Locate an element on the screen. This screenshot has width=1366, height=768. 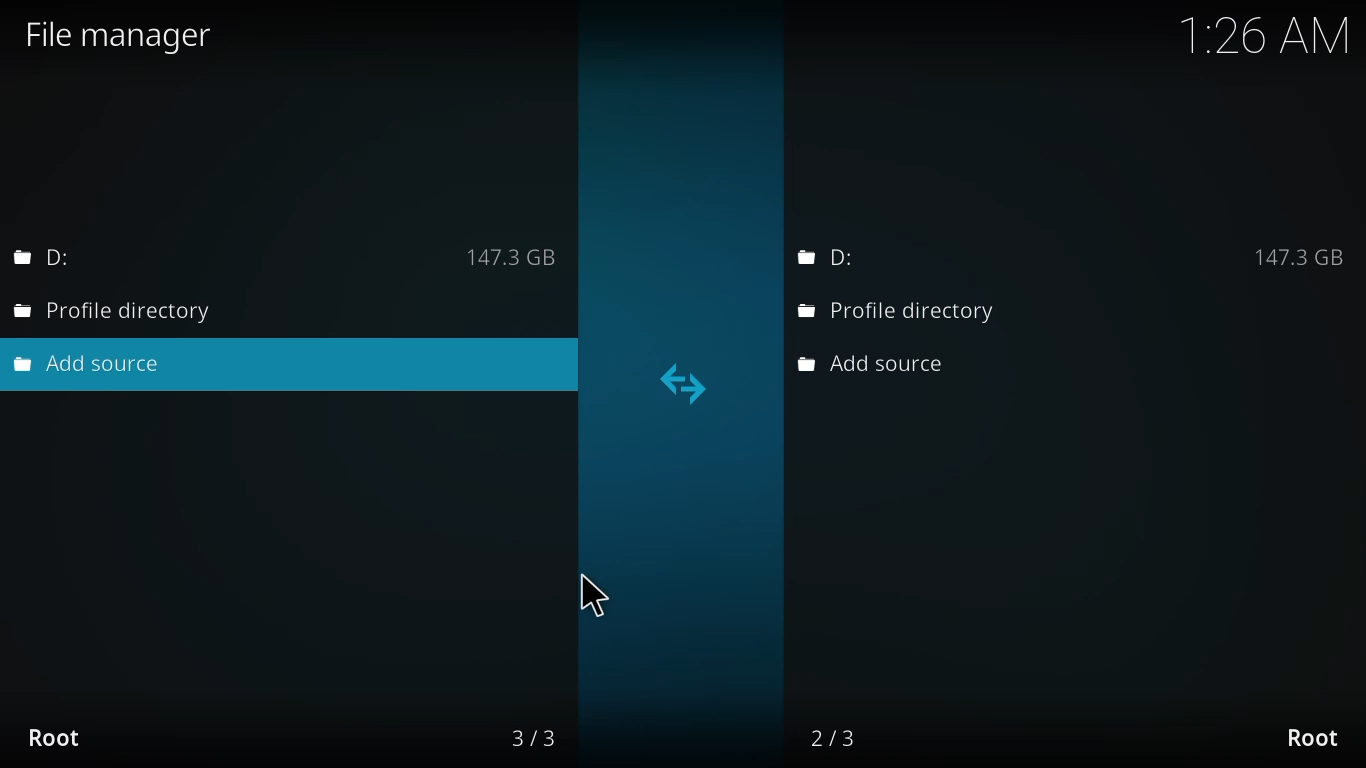
space is located at coordinates (1295, 256).